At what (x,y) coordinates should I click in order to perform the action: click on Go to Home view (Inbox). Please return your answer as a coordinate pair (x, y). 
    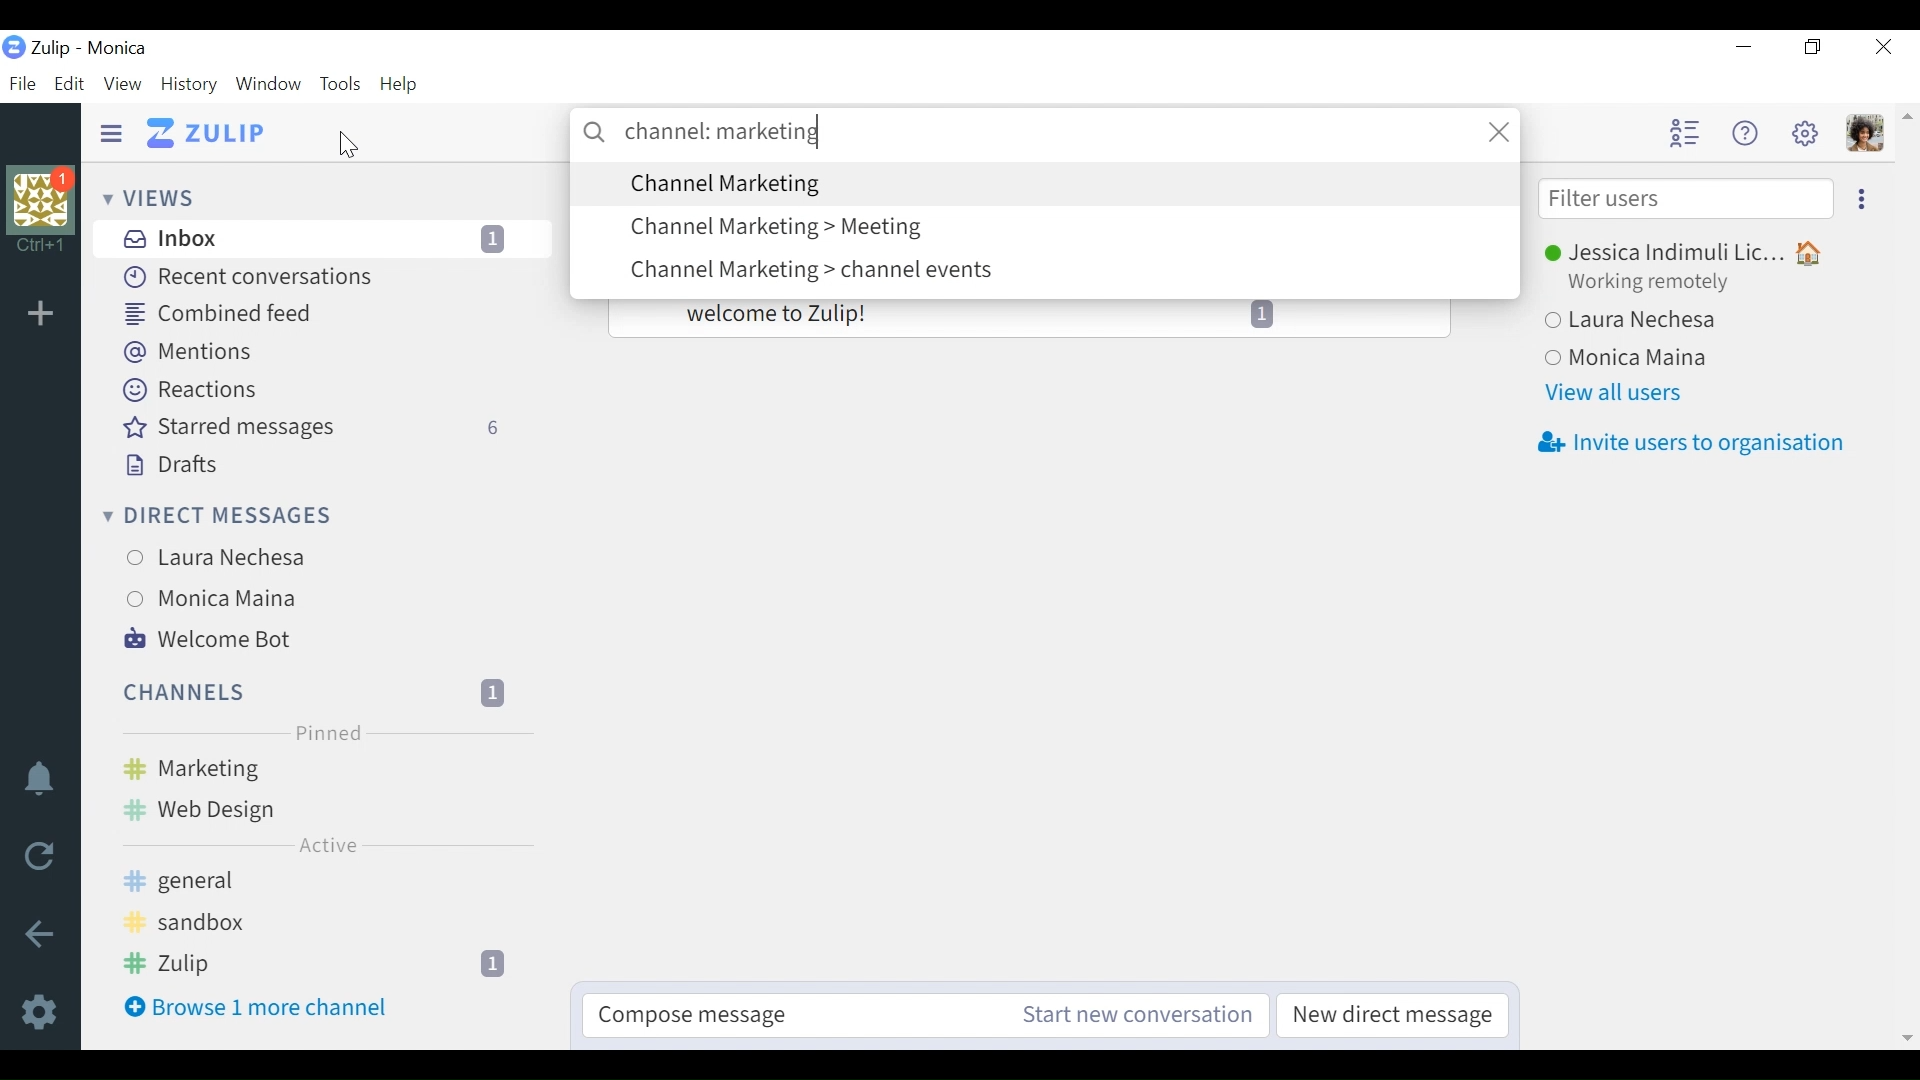
    Looking at the image, I should click on (206, 132).